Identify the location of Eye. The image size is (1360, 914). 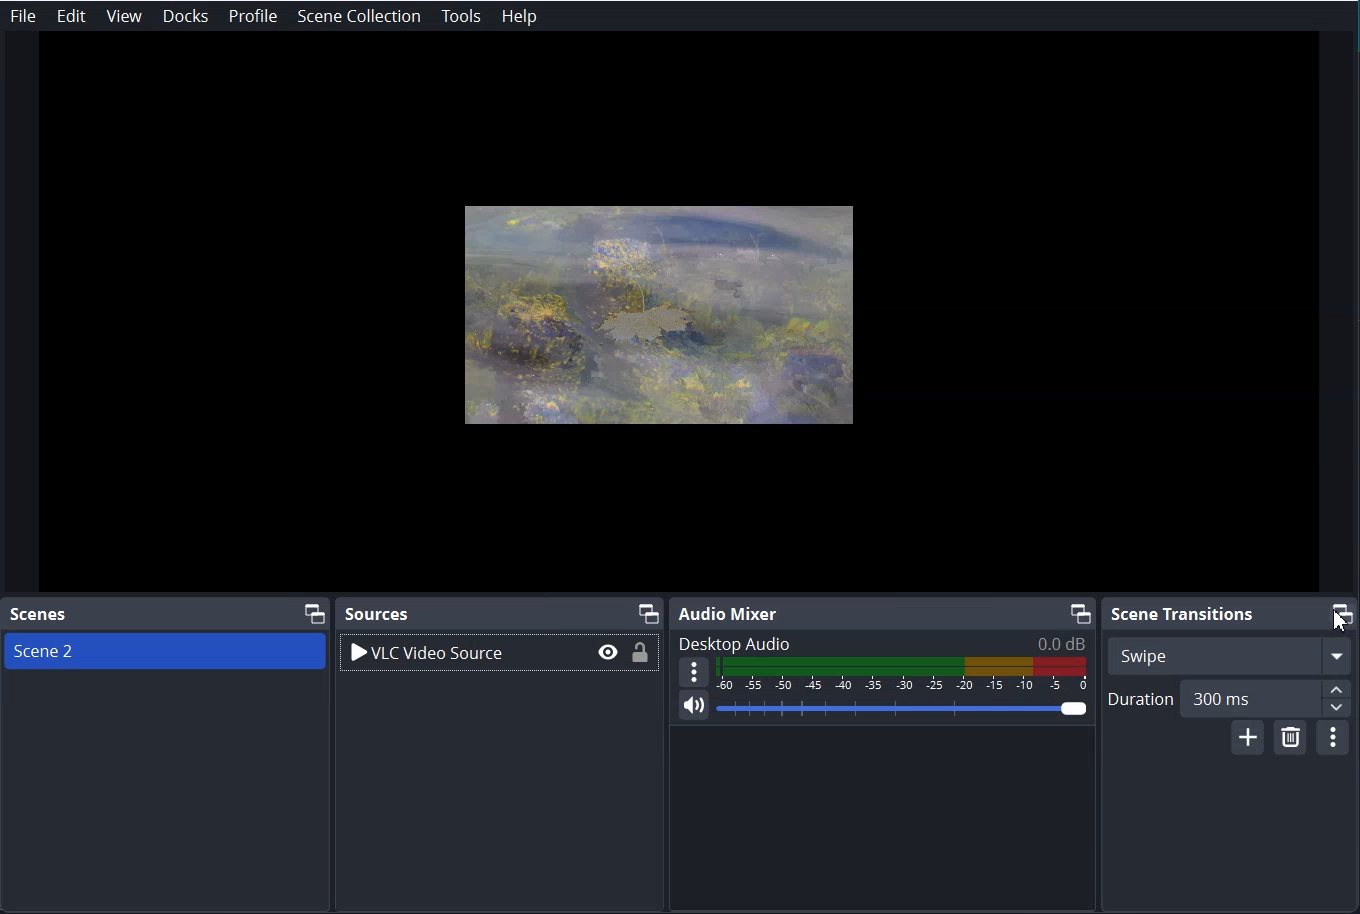
(605, 654).